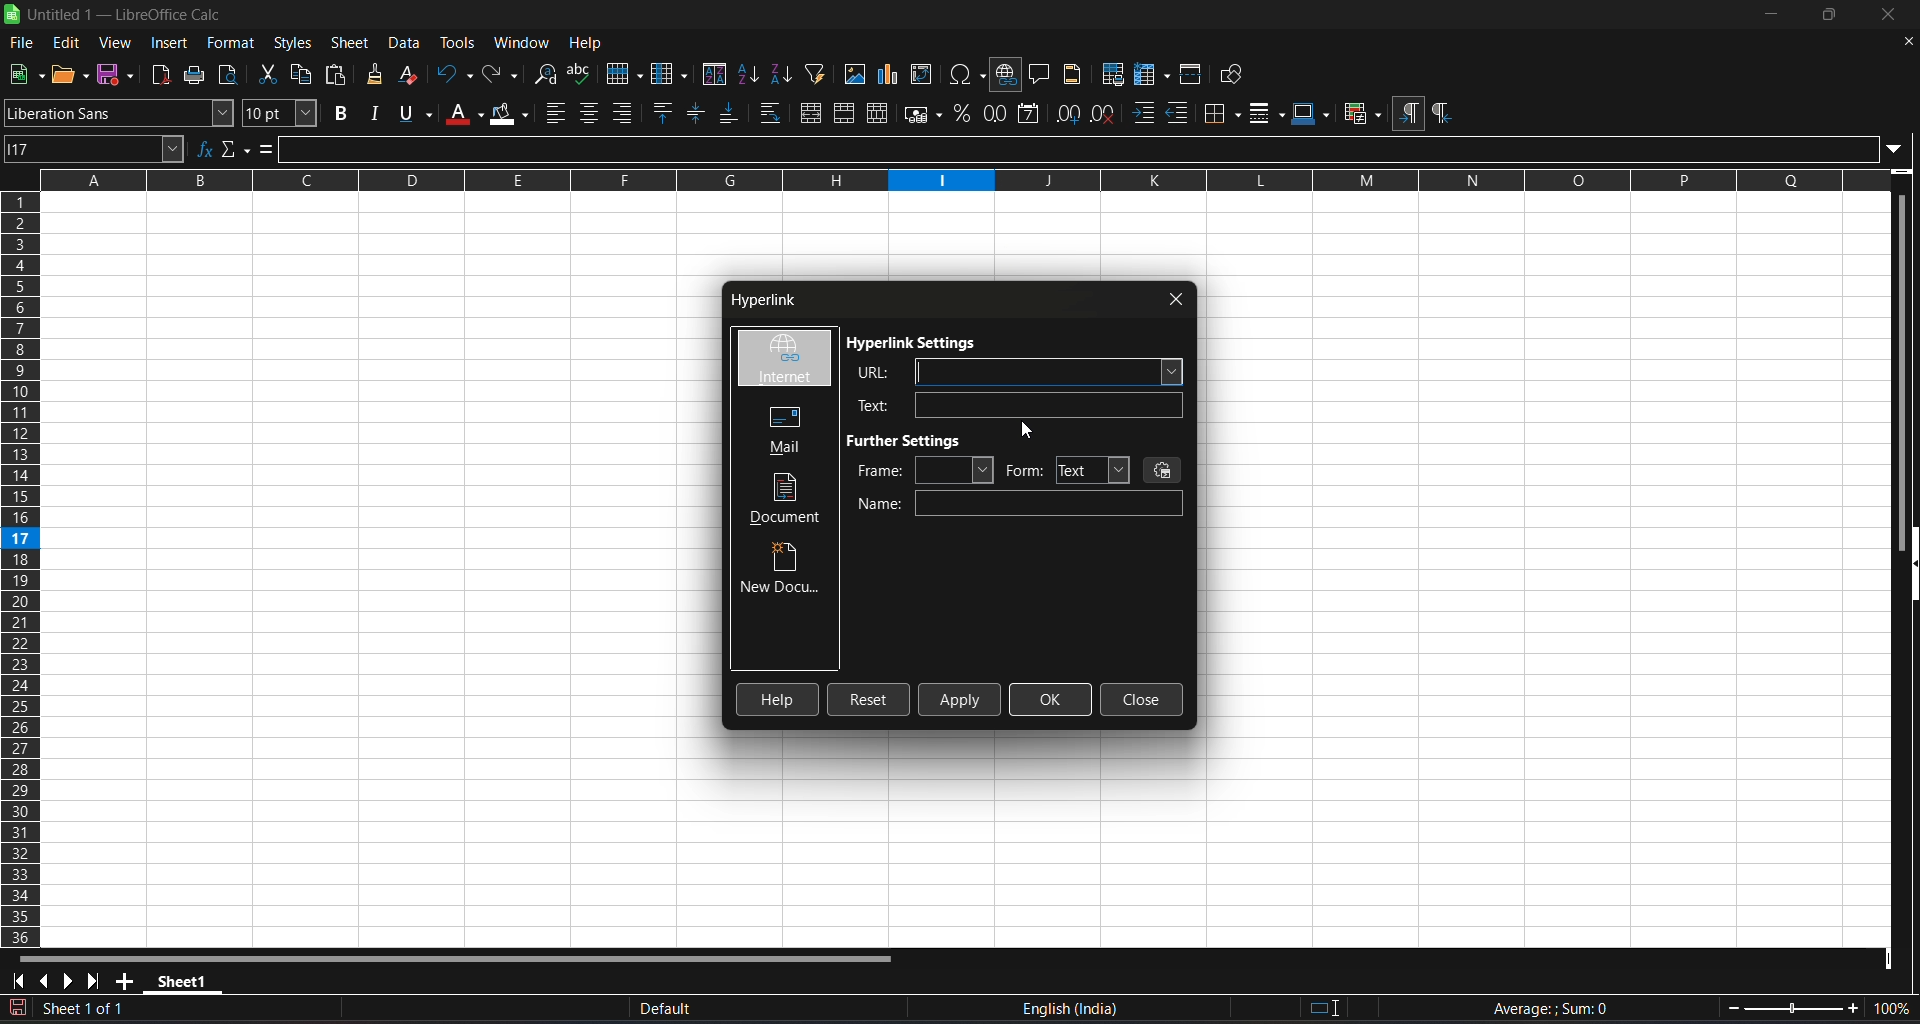  What do you see at coordinates (123, 981) in the screenshot?
I see `add new sheet` at bounding box center [123, 981].